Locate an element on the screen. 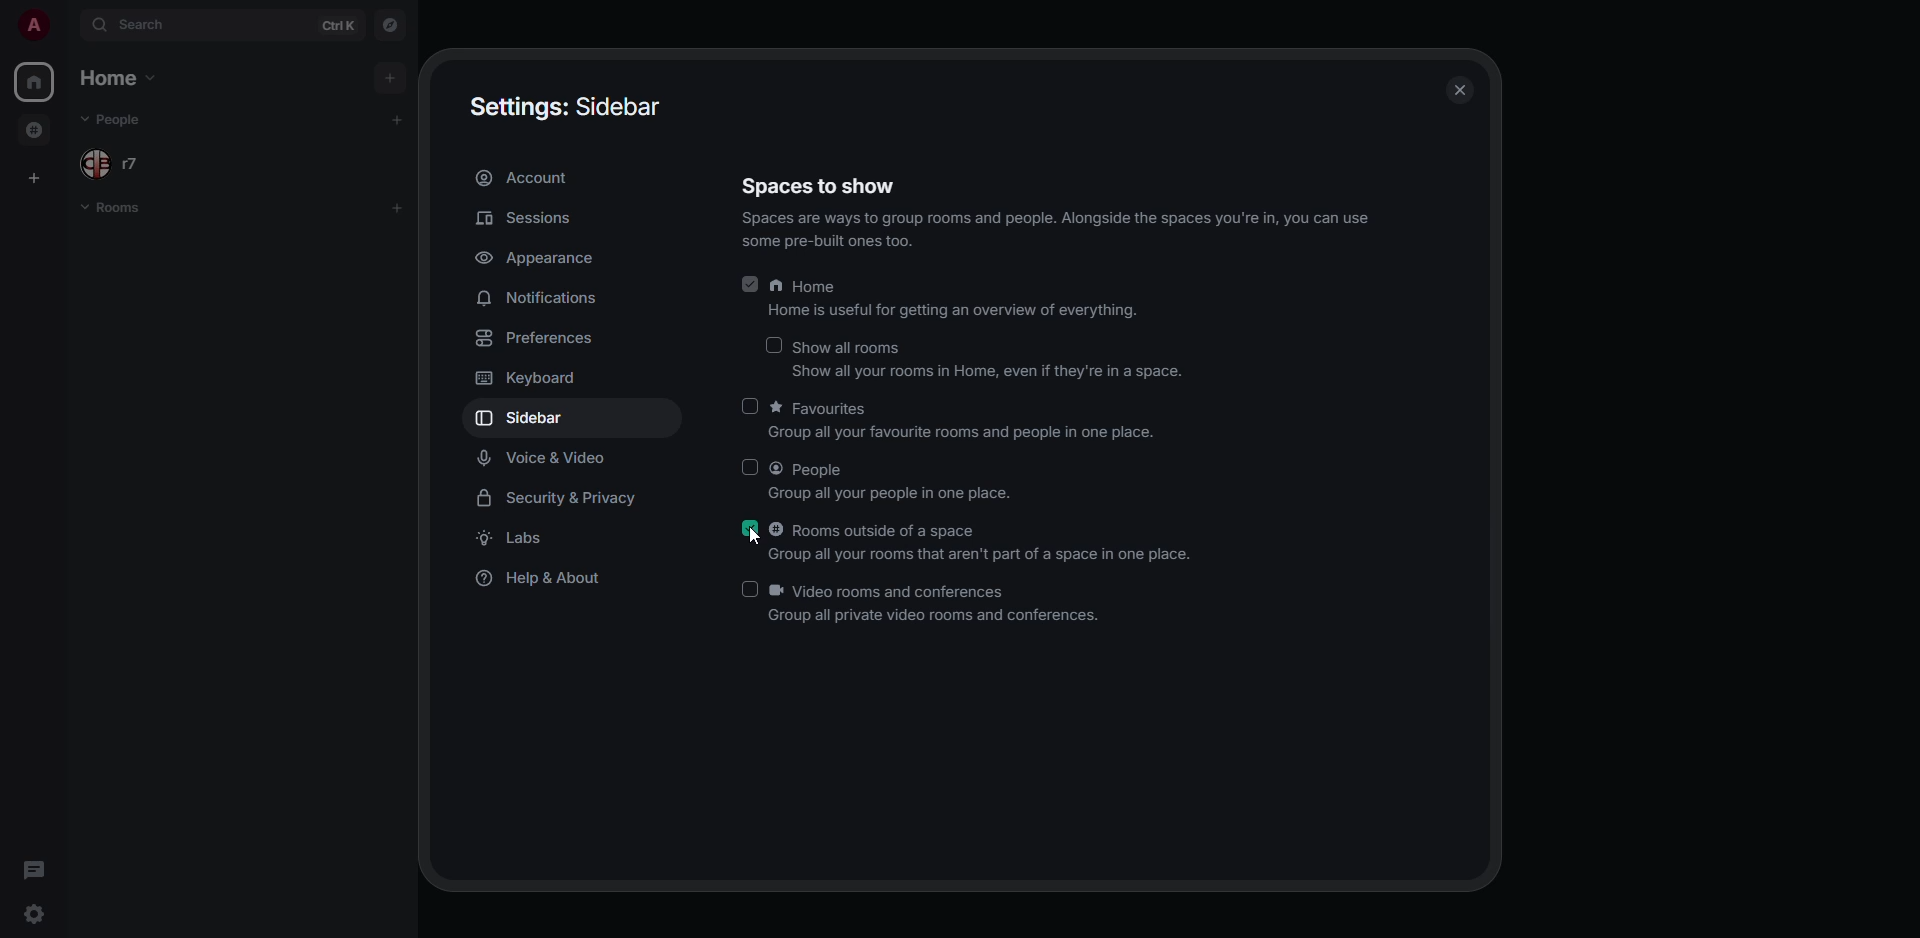  help & about is located at coordinates (543, 580).